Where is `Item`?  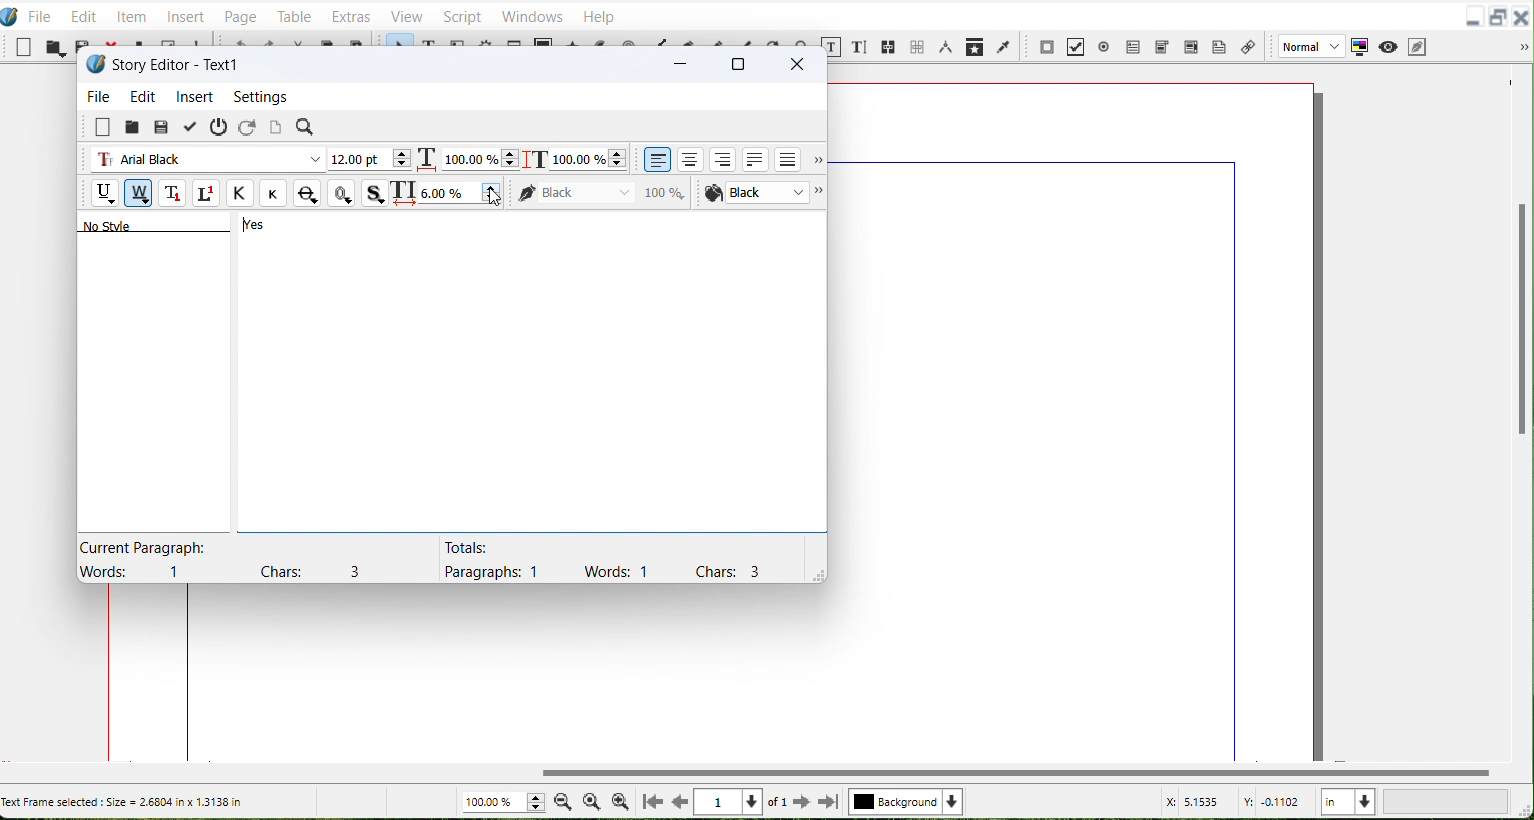
Item is located at coordinates (132, 14).